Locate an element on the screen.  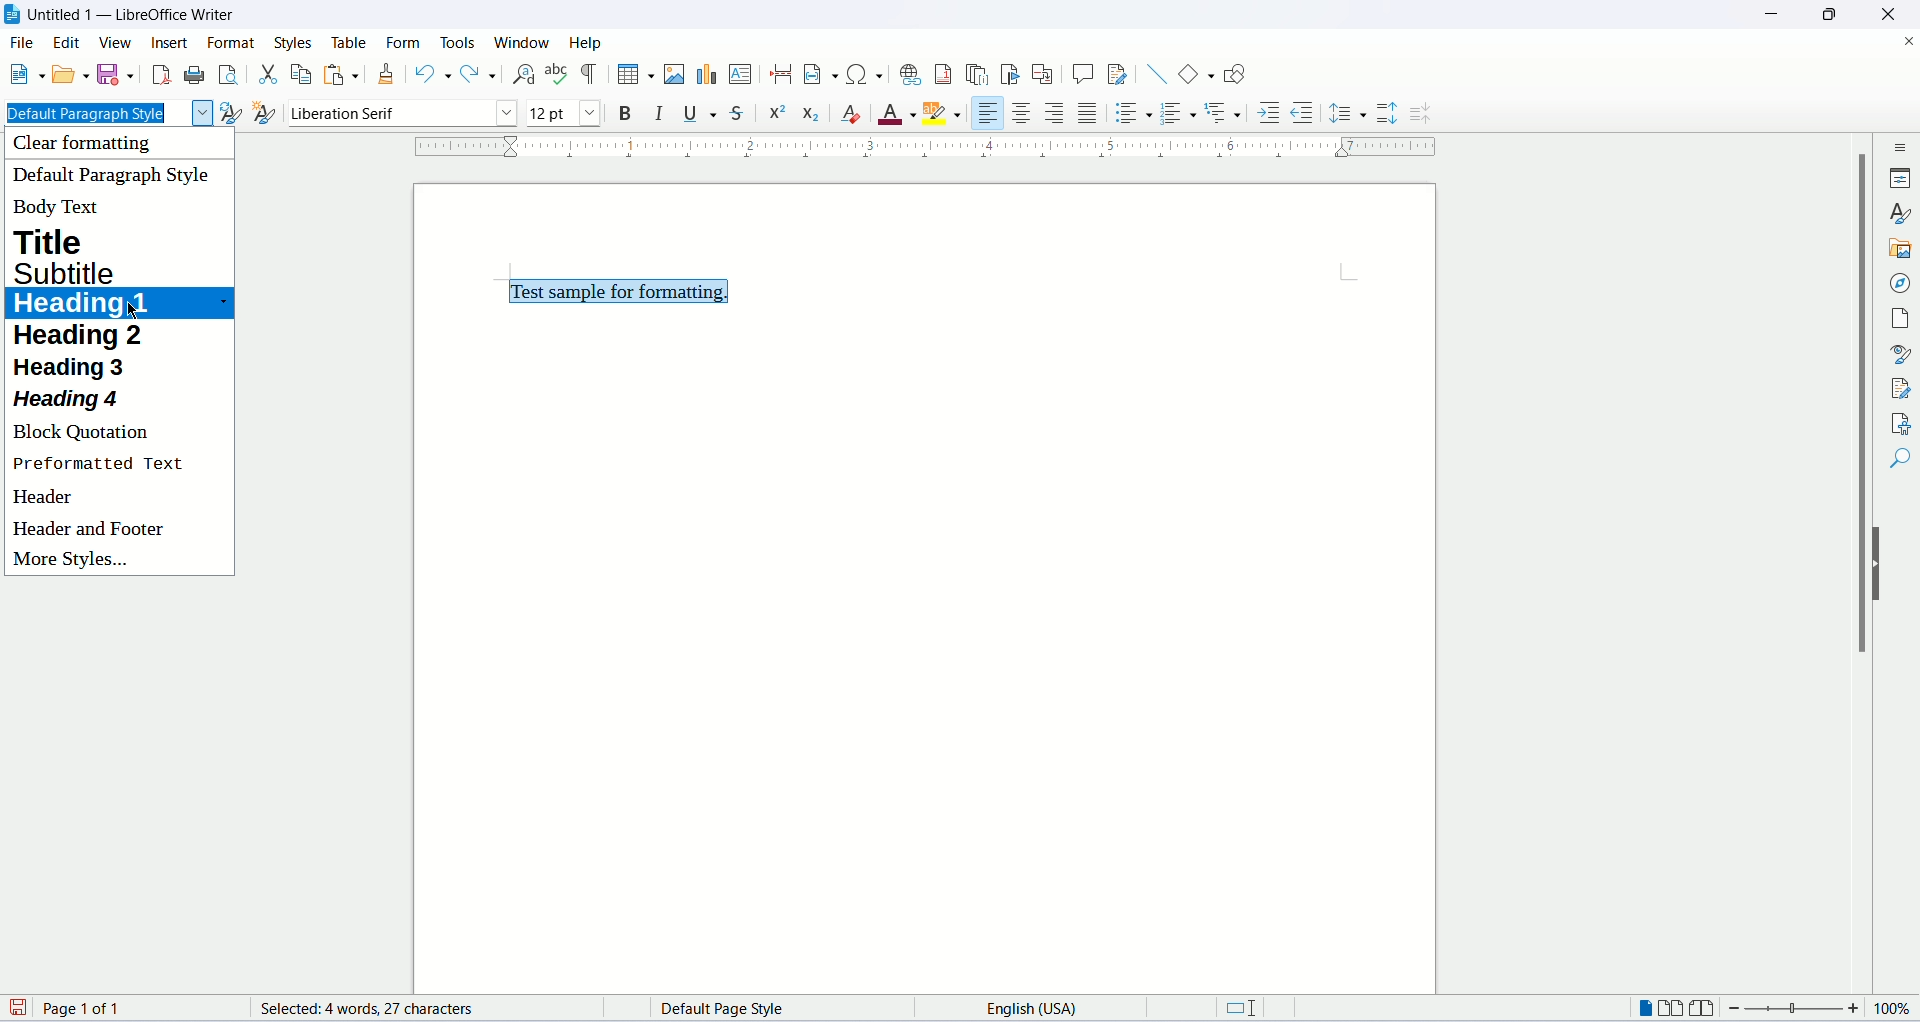
new style is located at coordinates (266, 114).